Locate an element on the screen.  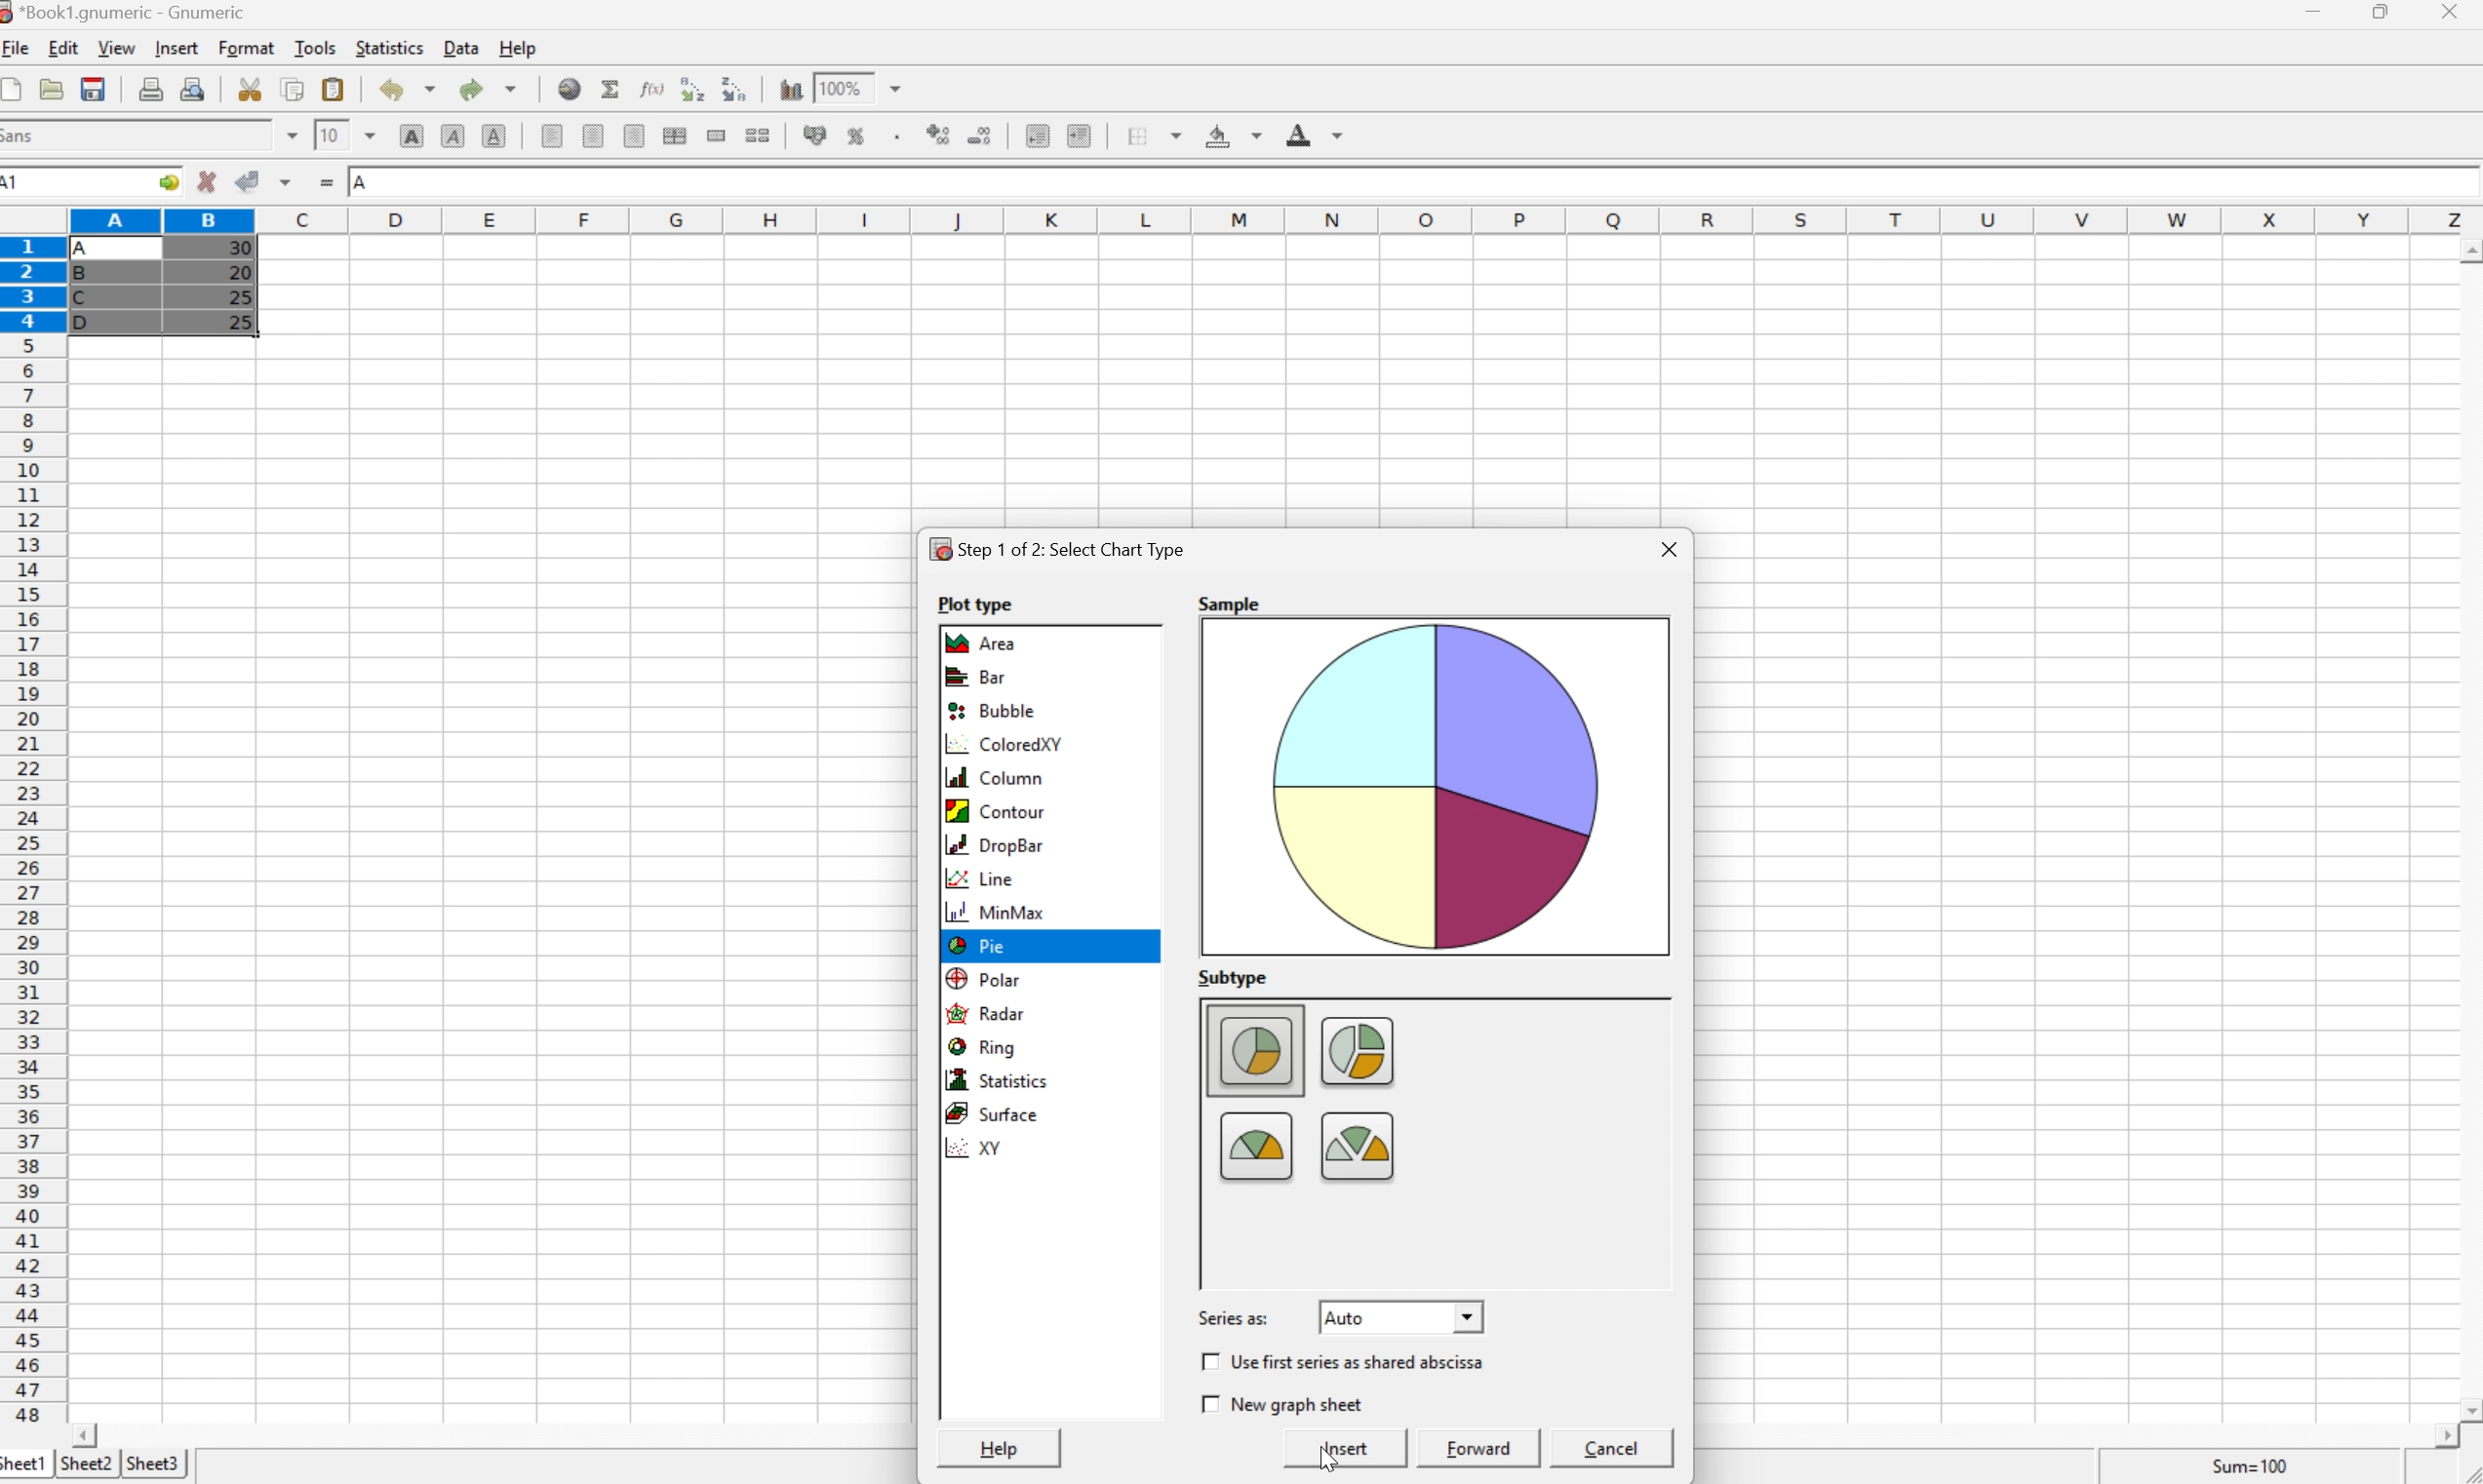
Auto is located at coordinates (1346, 1318).